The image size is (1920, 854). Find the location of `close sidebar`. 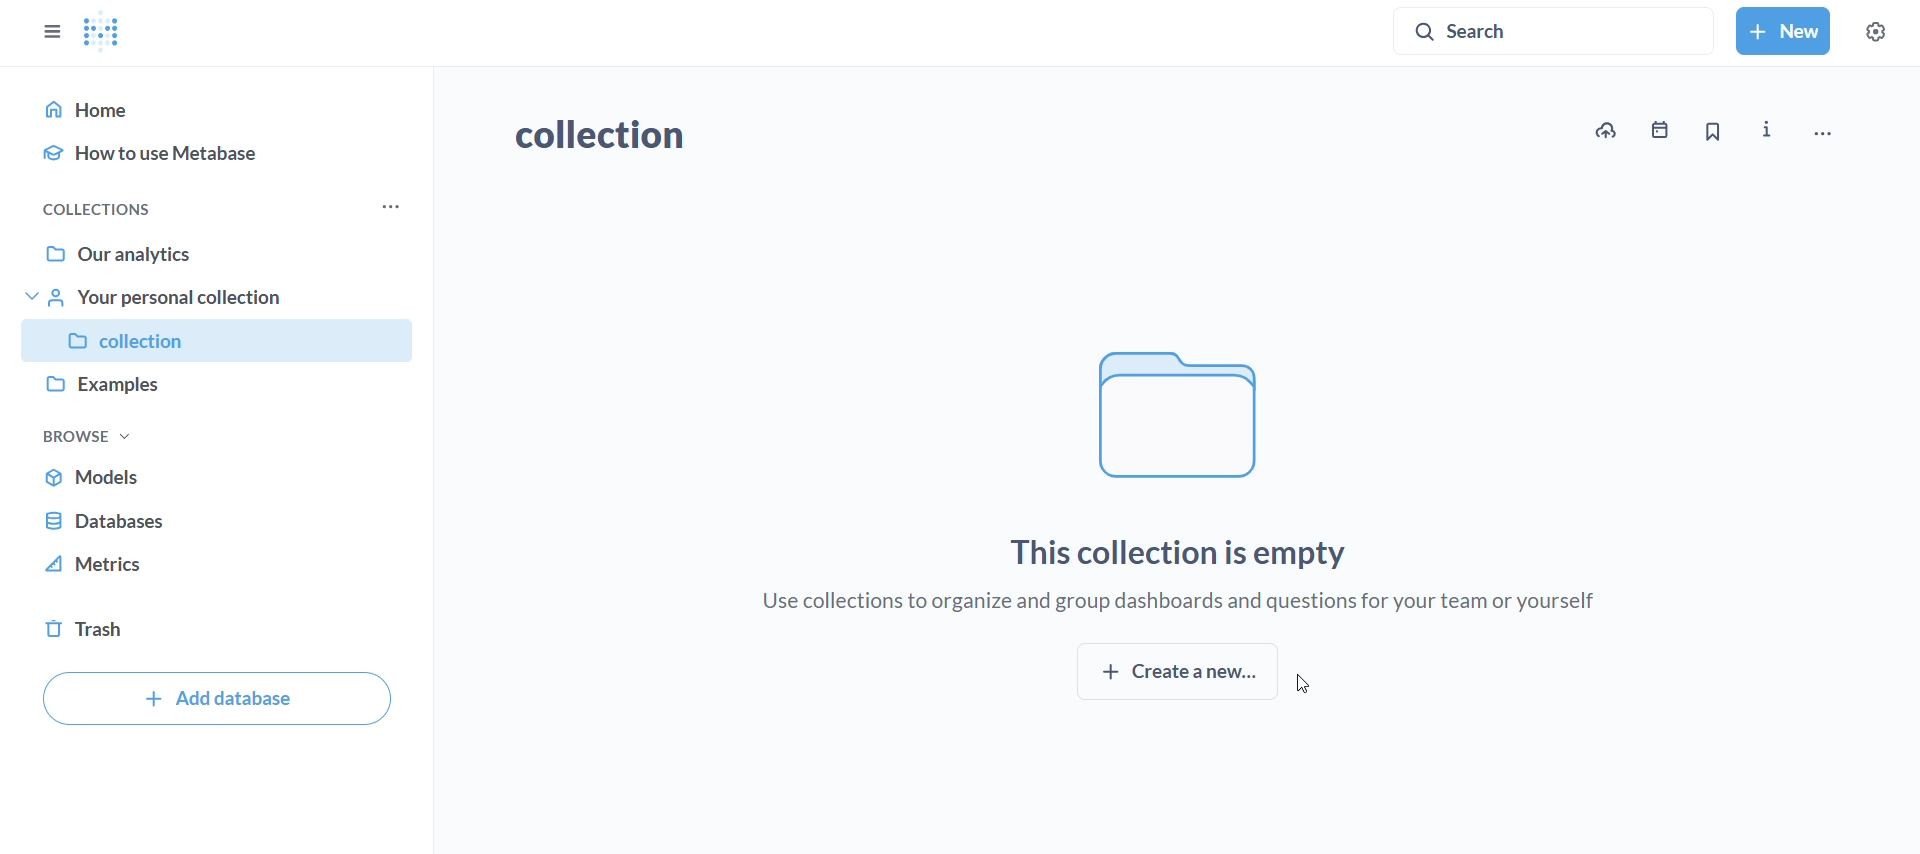

close sidebar is located at coordinates (39, 24).